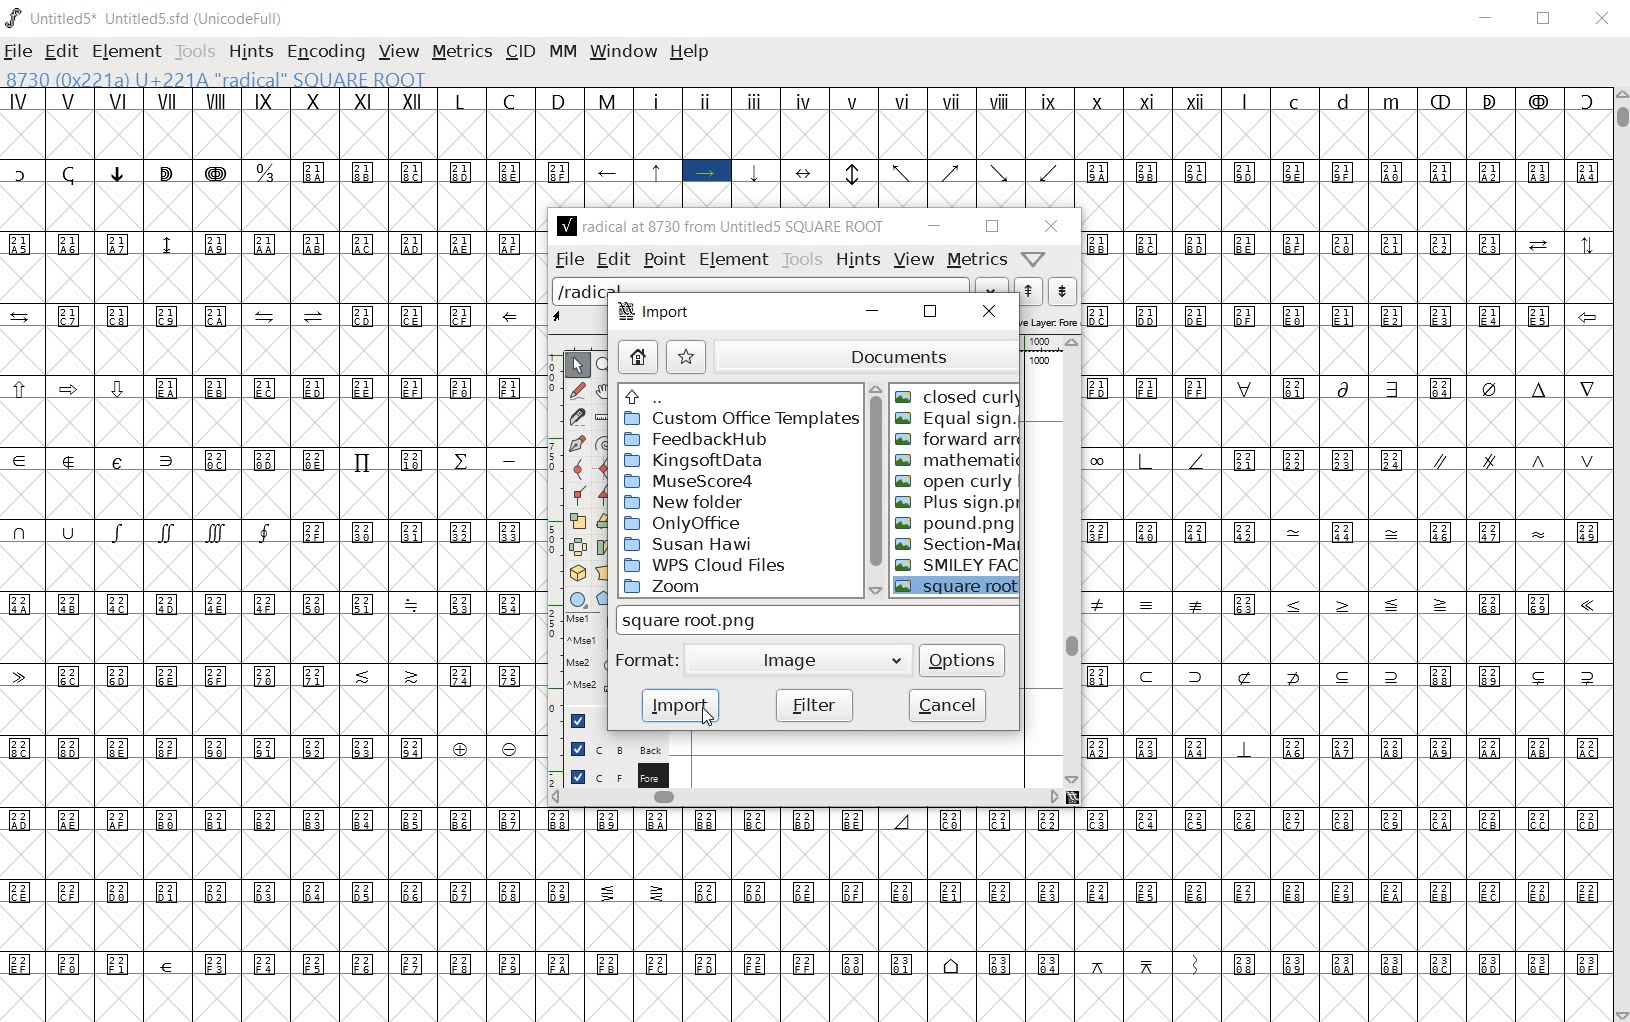  I want to click on scrollbar, so click(1074, 561).